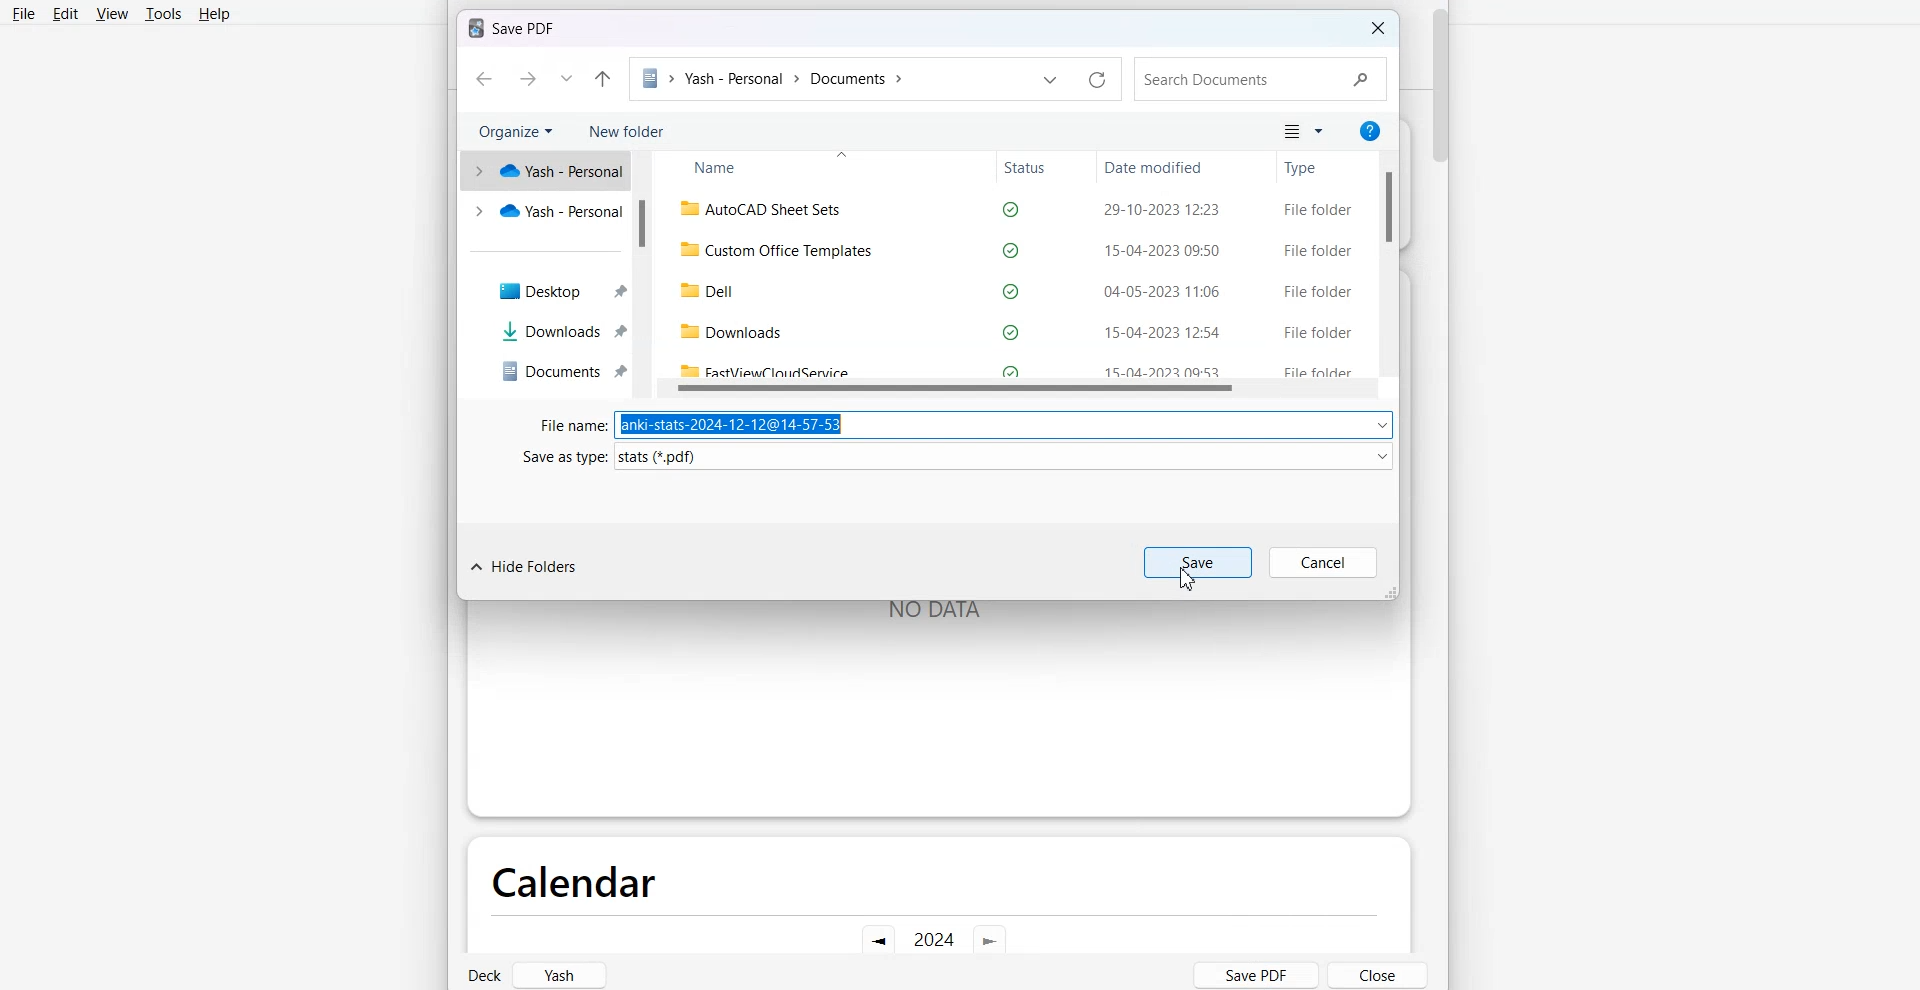 This screenshot has width=1920, height=990. What do you see at coordinates (544, 173) in the screenshot?
I see `yash personal` at bounding box center [544, 173].